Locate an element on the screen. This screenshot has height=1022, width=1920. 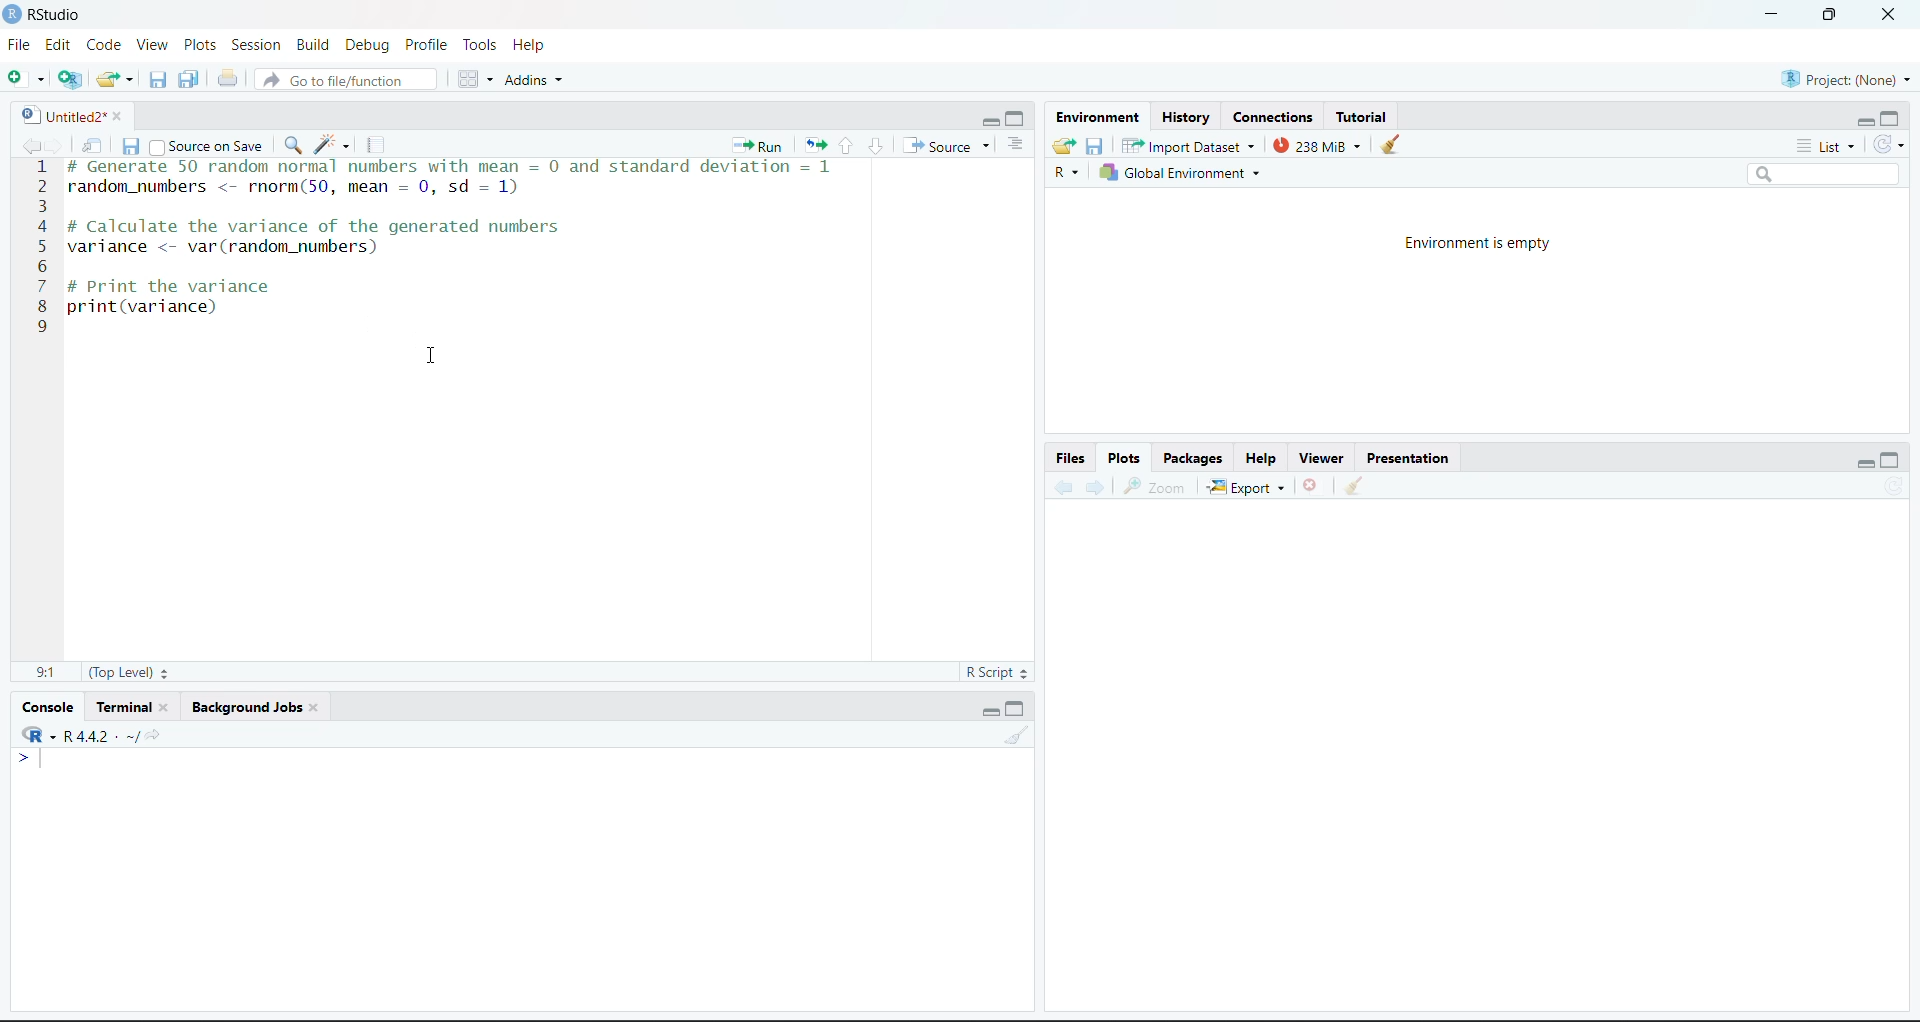
print is located at coordinates (228, 78).